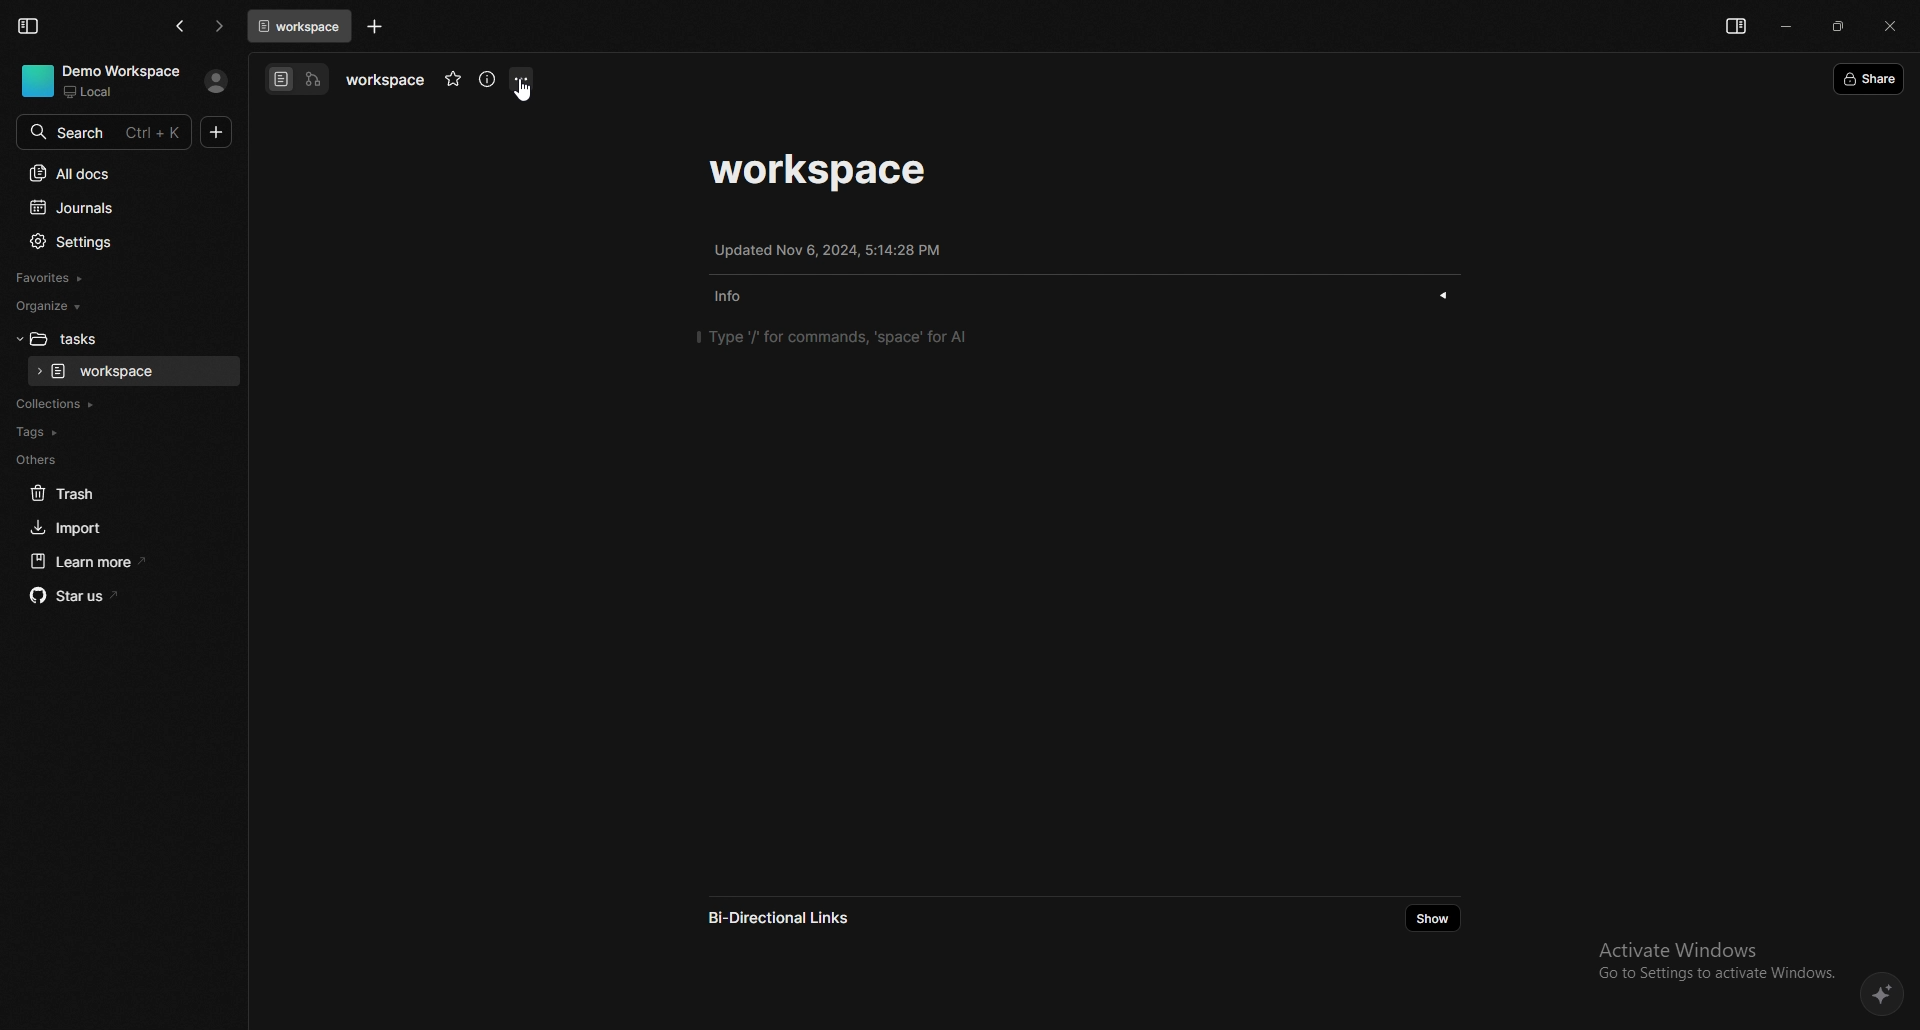 The image size is (1920, 1030). What do you see at coordinates (488, 80) in the screenshot?
I see `info` at bounding box center [488, 80].